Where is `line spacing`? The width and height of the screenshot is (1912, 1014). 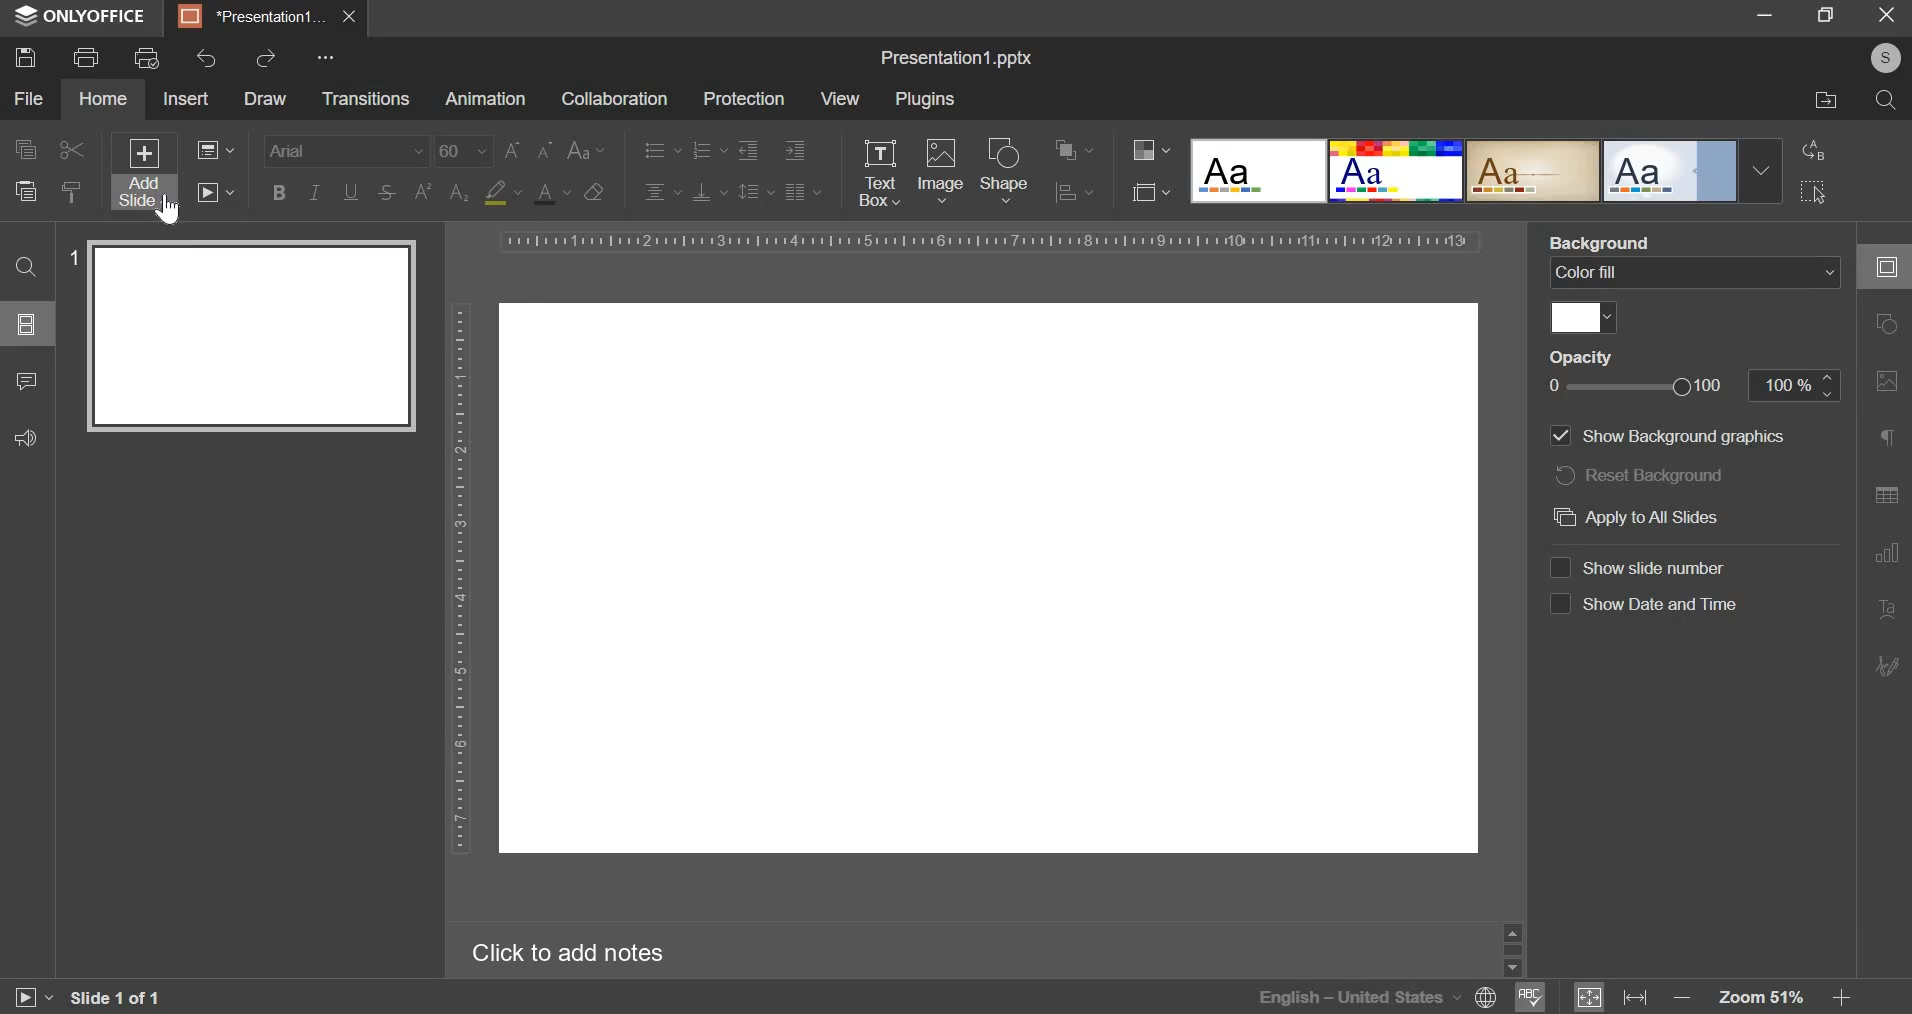 line spacing is located at coordinates (757, 190).